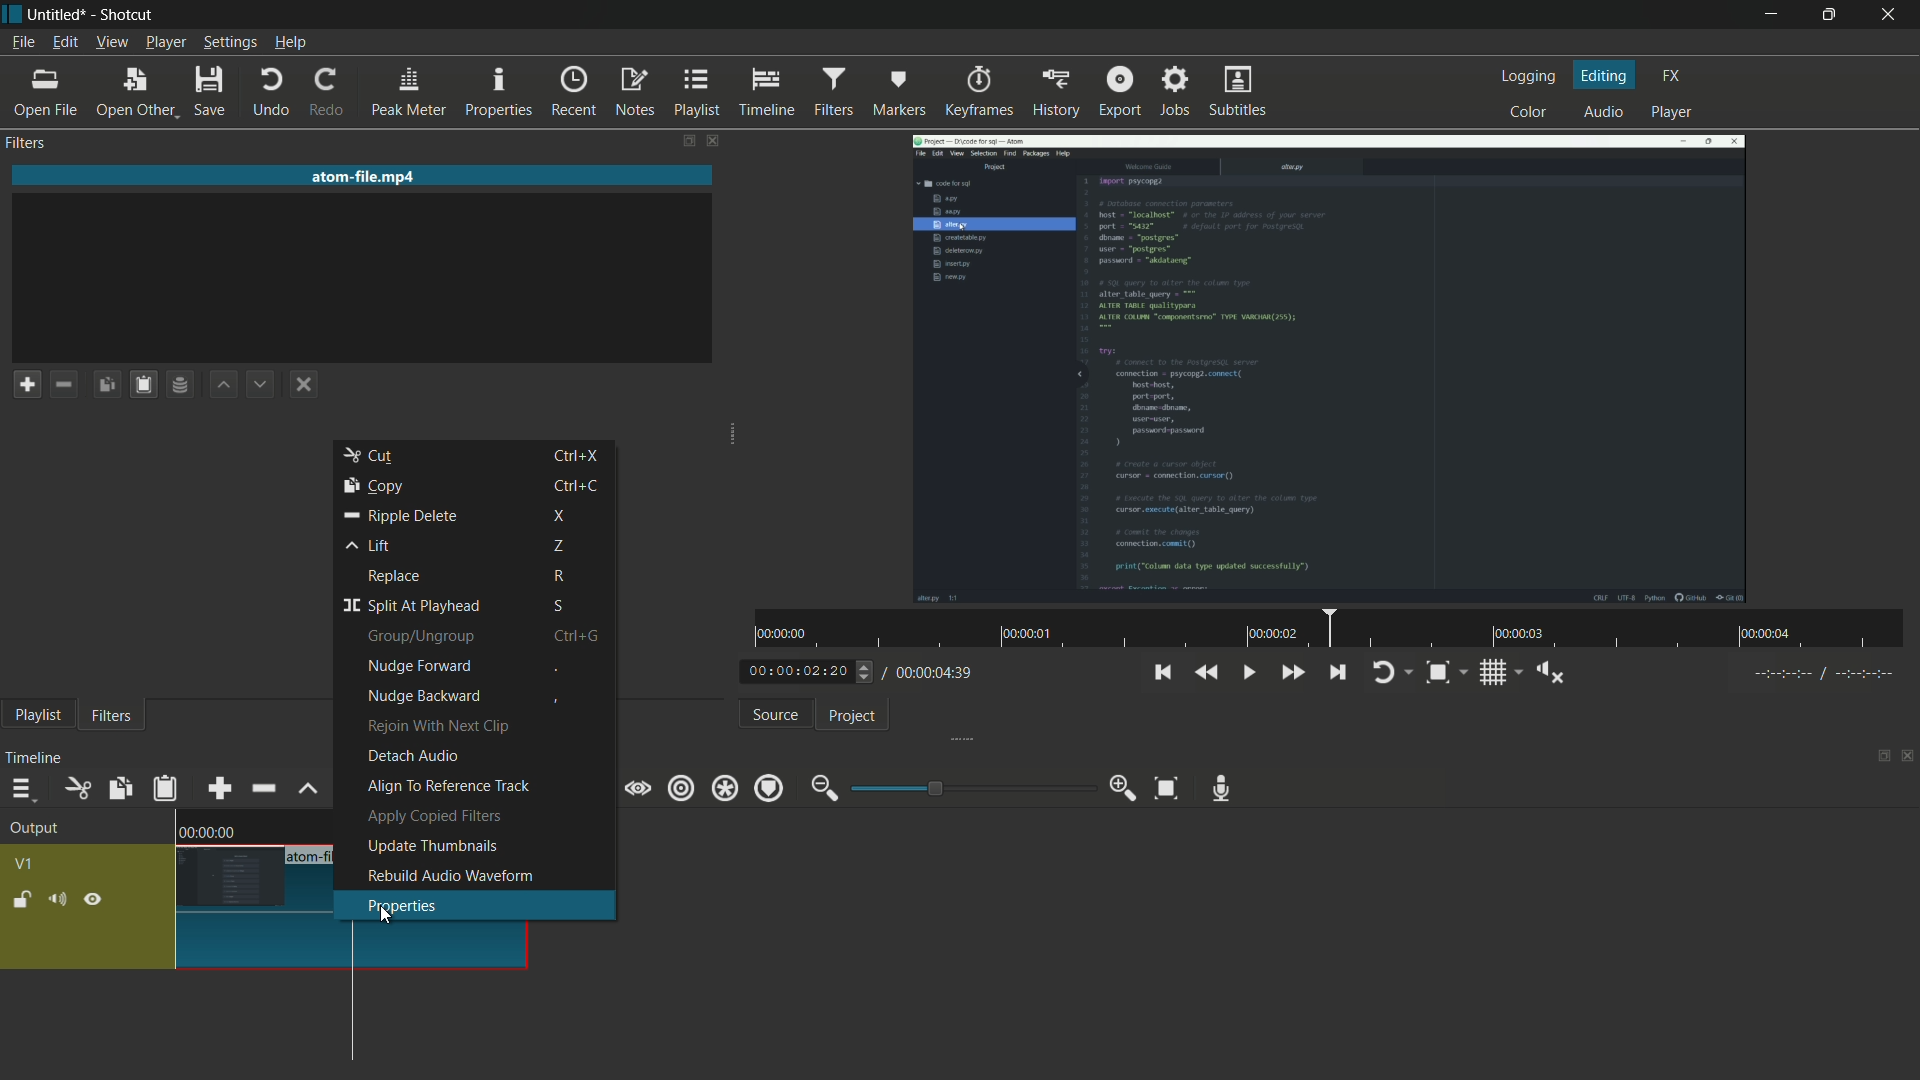  I want to click on close filters, so click(716, 142).